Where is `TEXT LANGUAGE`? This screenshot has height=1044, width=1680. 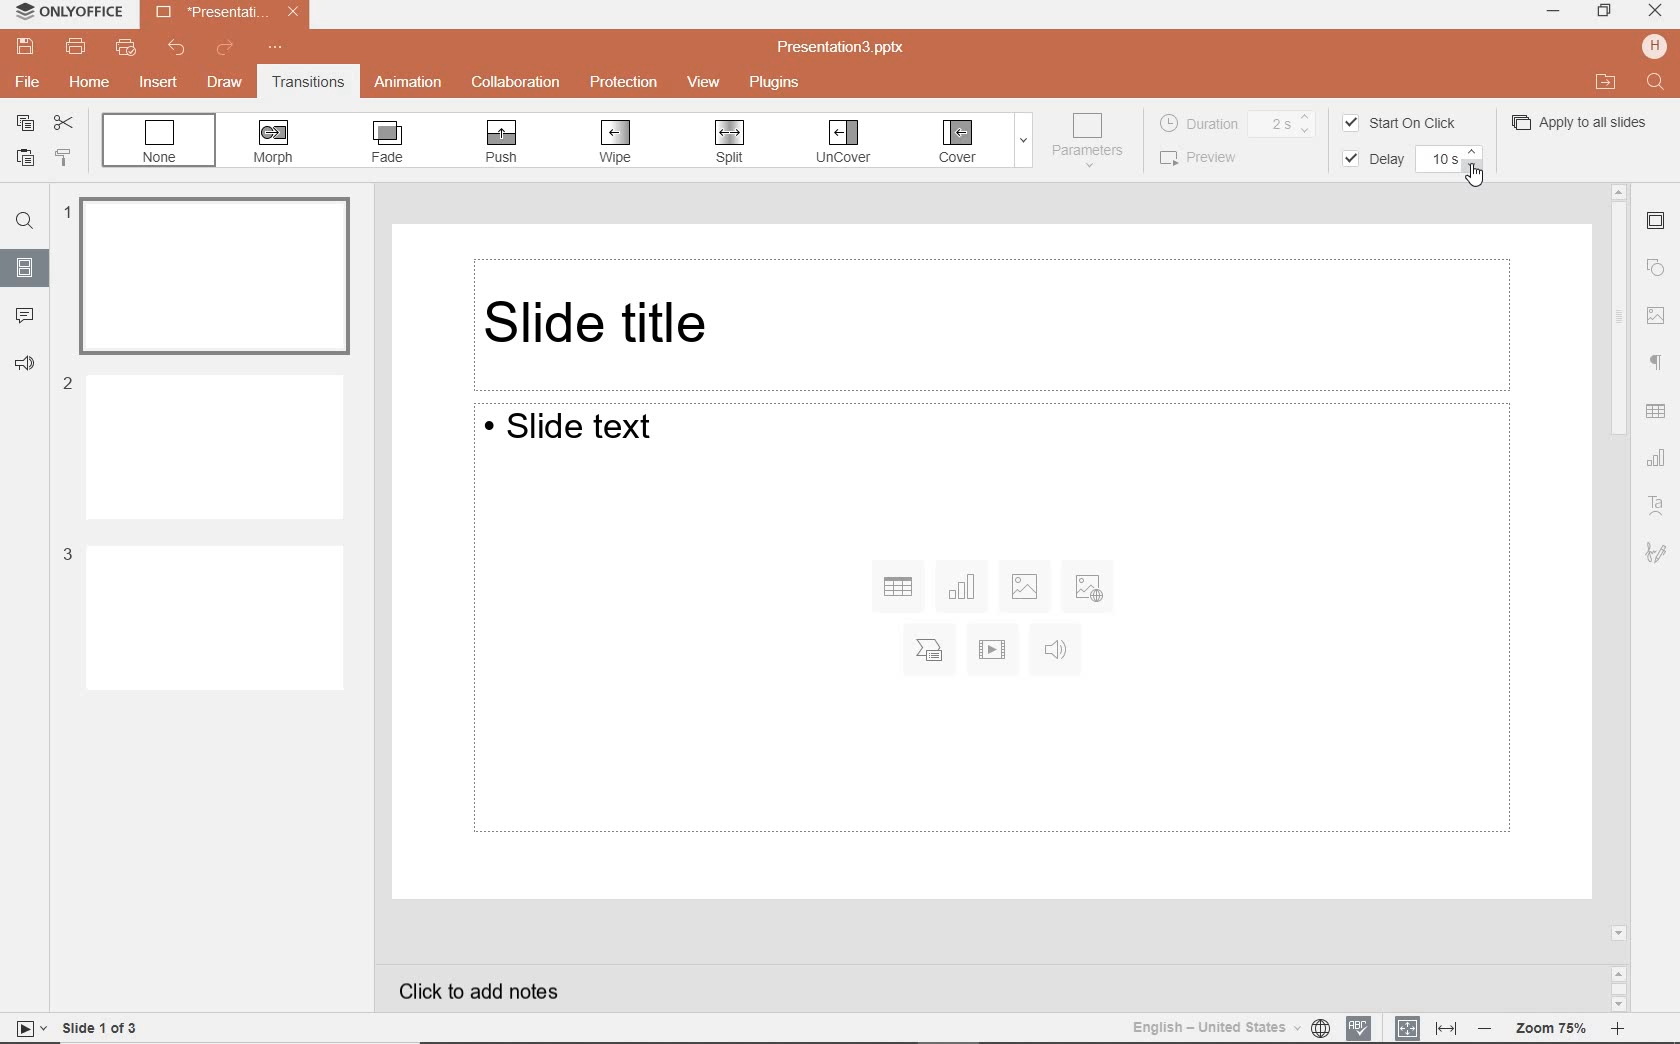
TEXT LANGUAGE is located at coordinates (1229, 1027).